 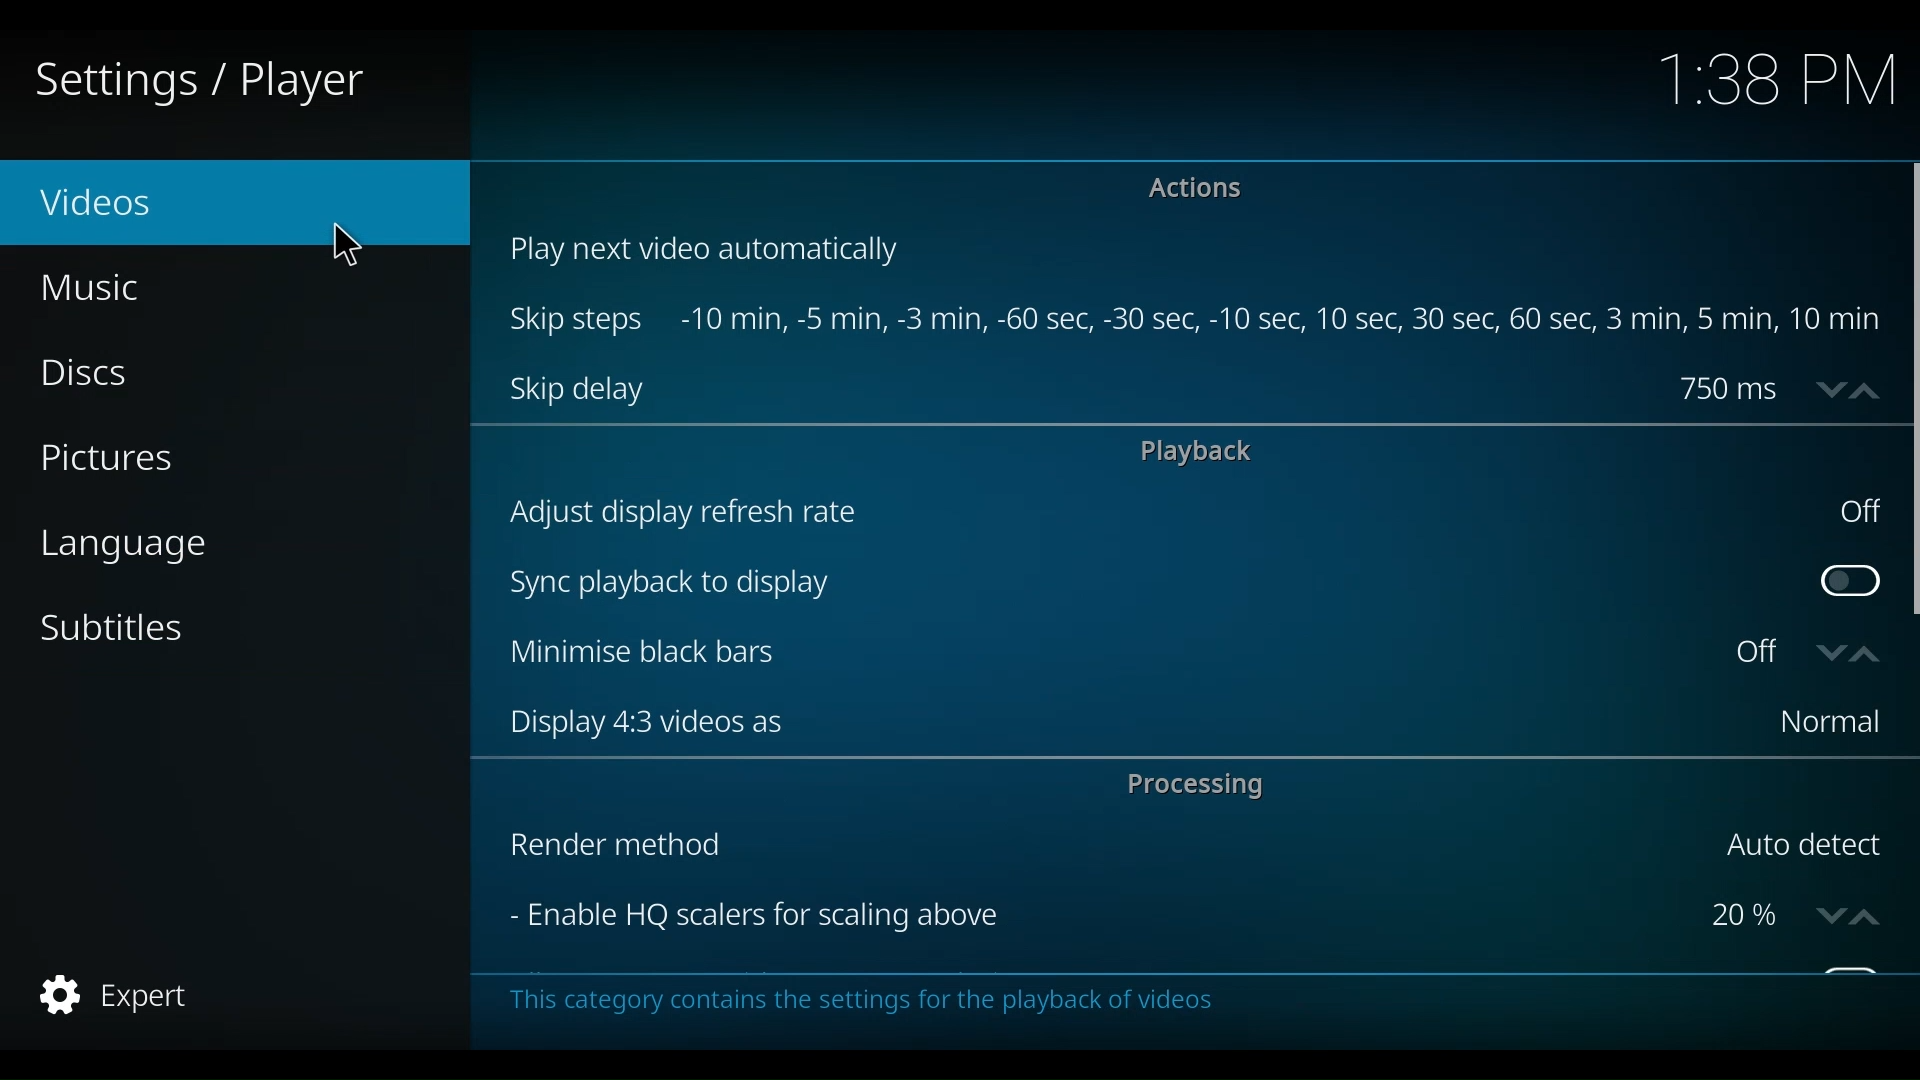 What do you see at coordinates (1908, 389) in the screenshot?
I see `Vertical Scrollbar` at bounding box center [1908, 389].